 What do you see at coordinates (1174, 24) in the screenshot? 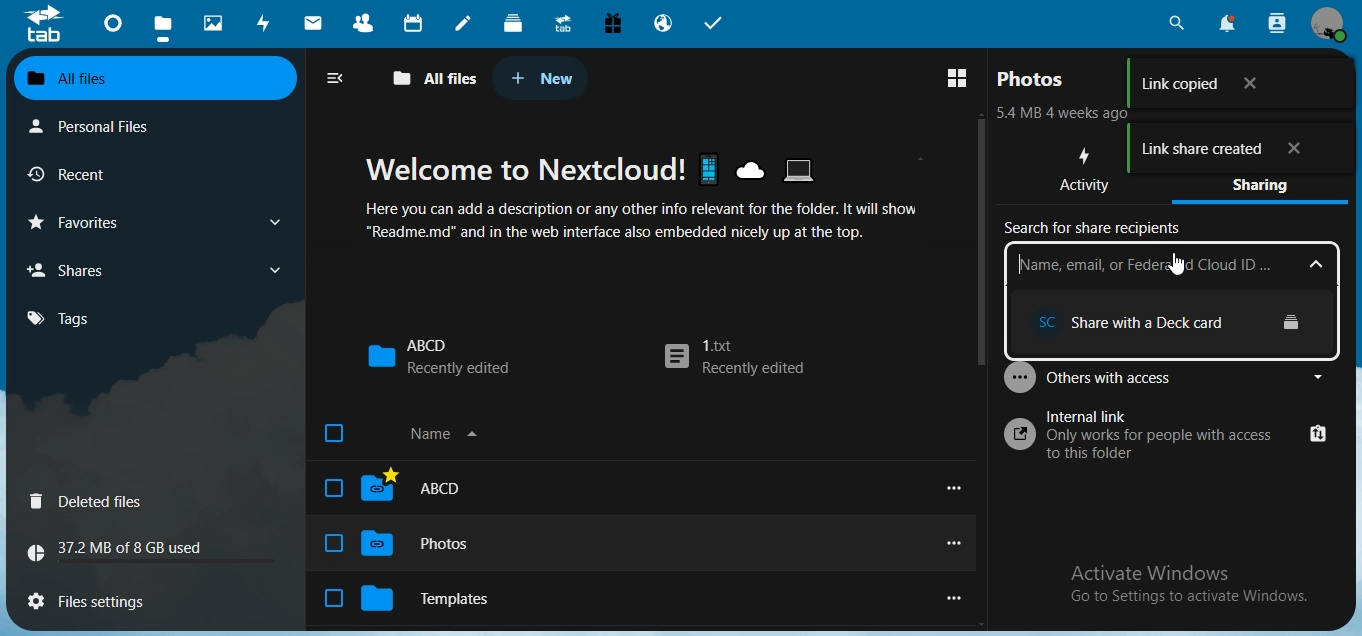
I see `search` at bounding box center [1174, 24].